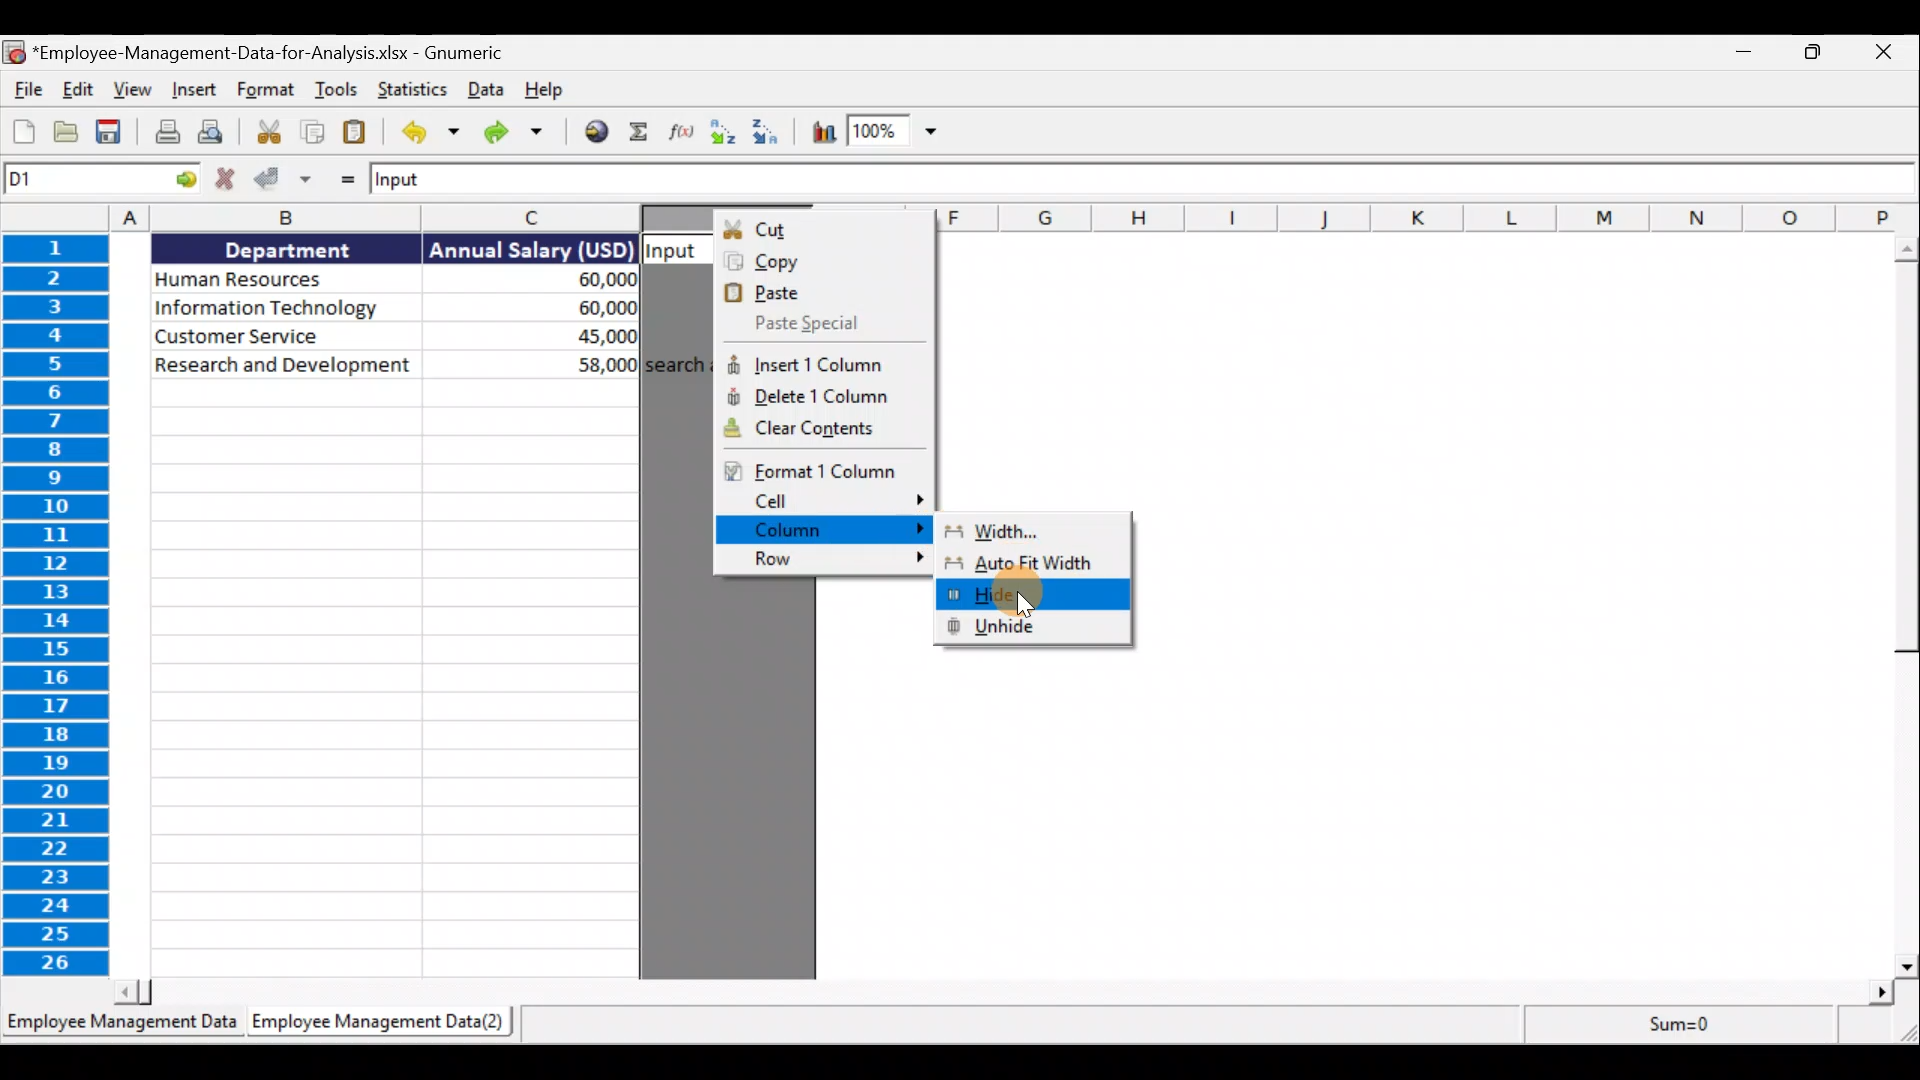  What do you see at coordinates (821, 325) in the screenshot?
I see `Paste special` at bounding box center [821, 325].